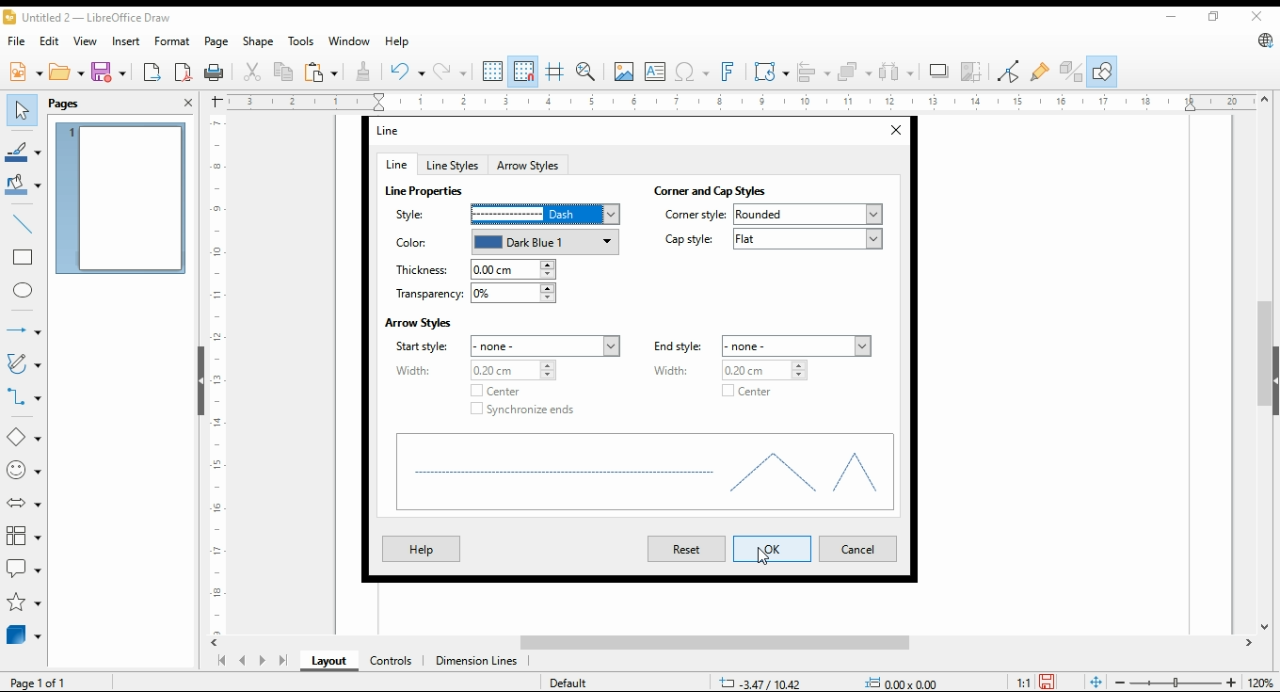 This screenshot has height=692, width=1280. Describe the element at coordinates (492, 391) in the screenshot. I see `checkbox: center` at that location.